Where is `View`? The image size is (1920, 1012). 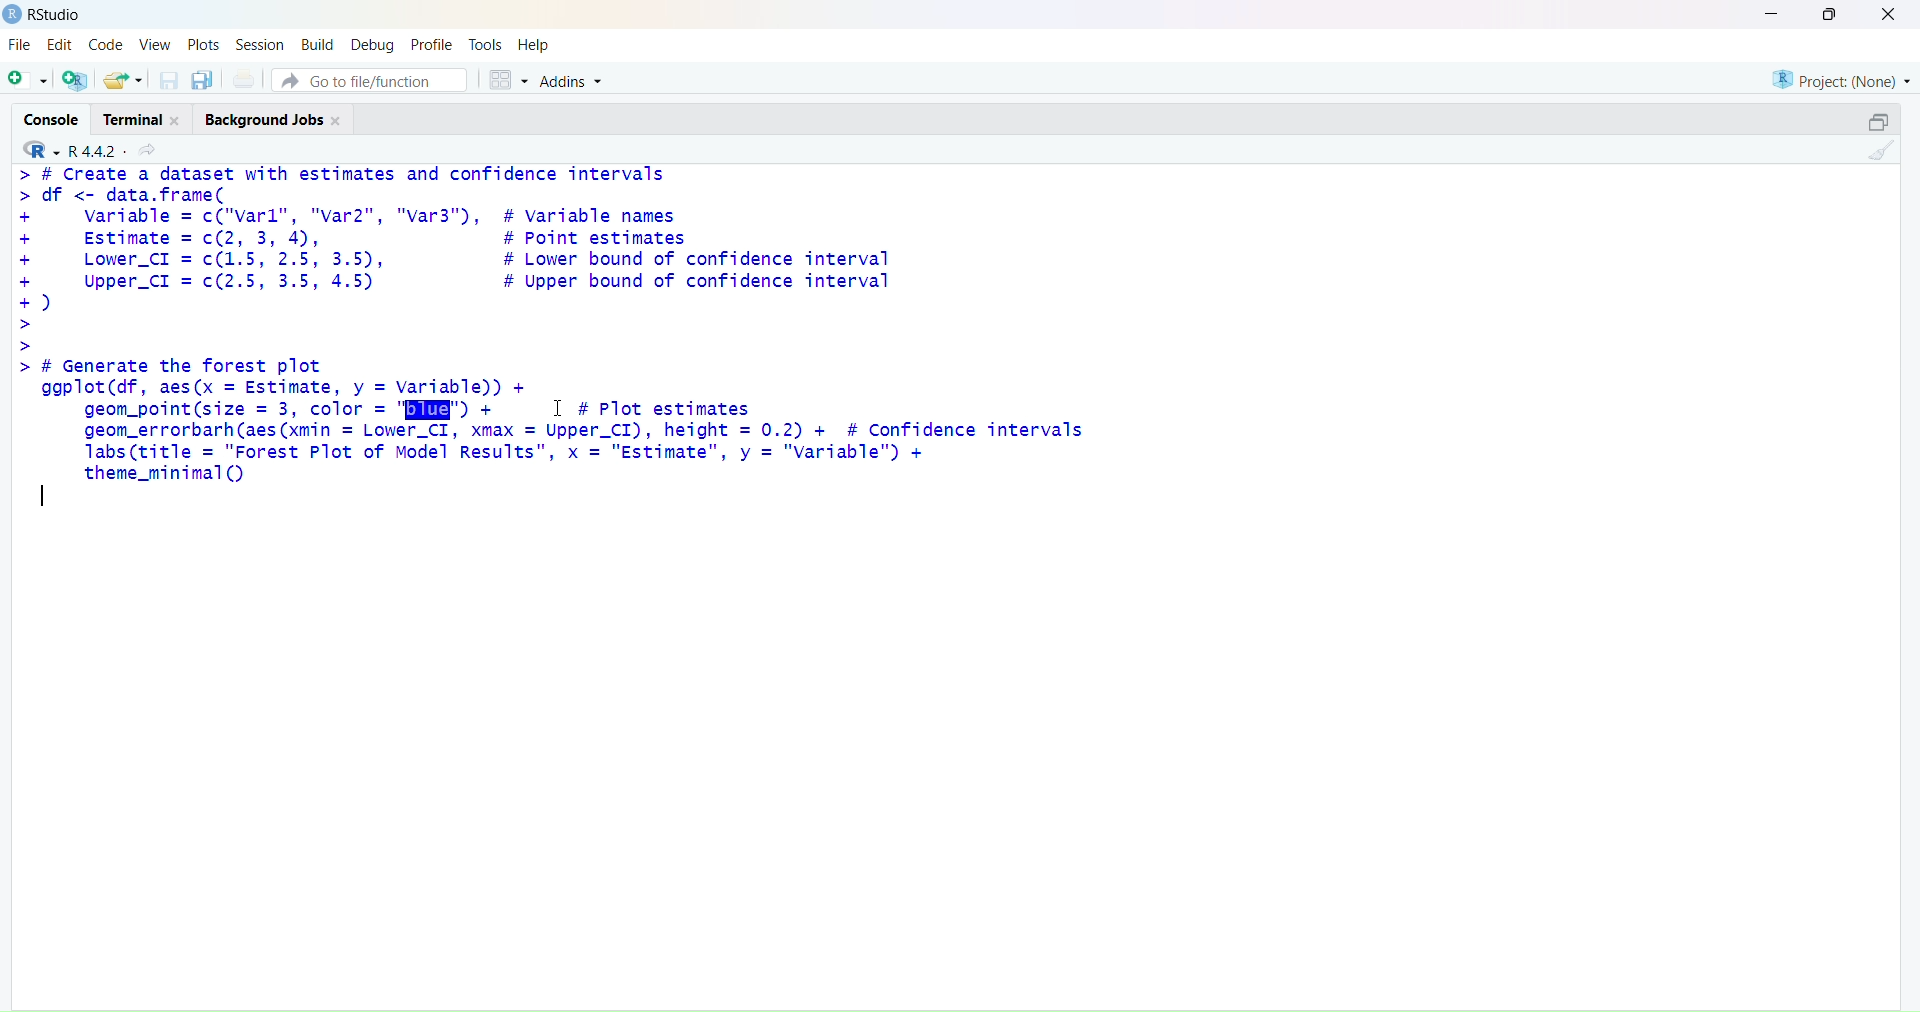 View is located at coordinates (154, 44).